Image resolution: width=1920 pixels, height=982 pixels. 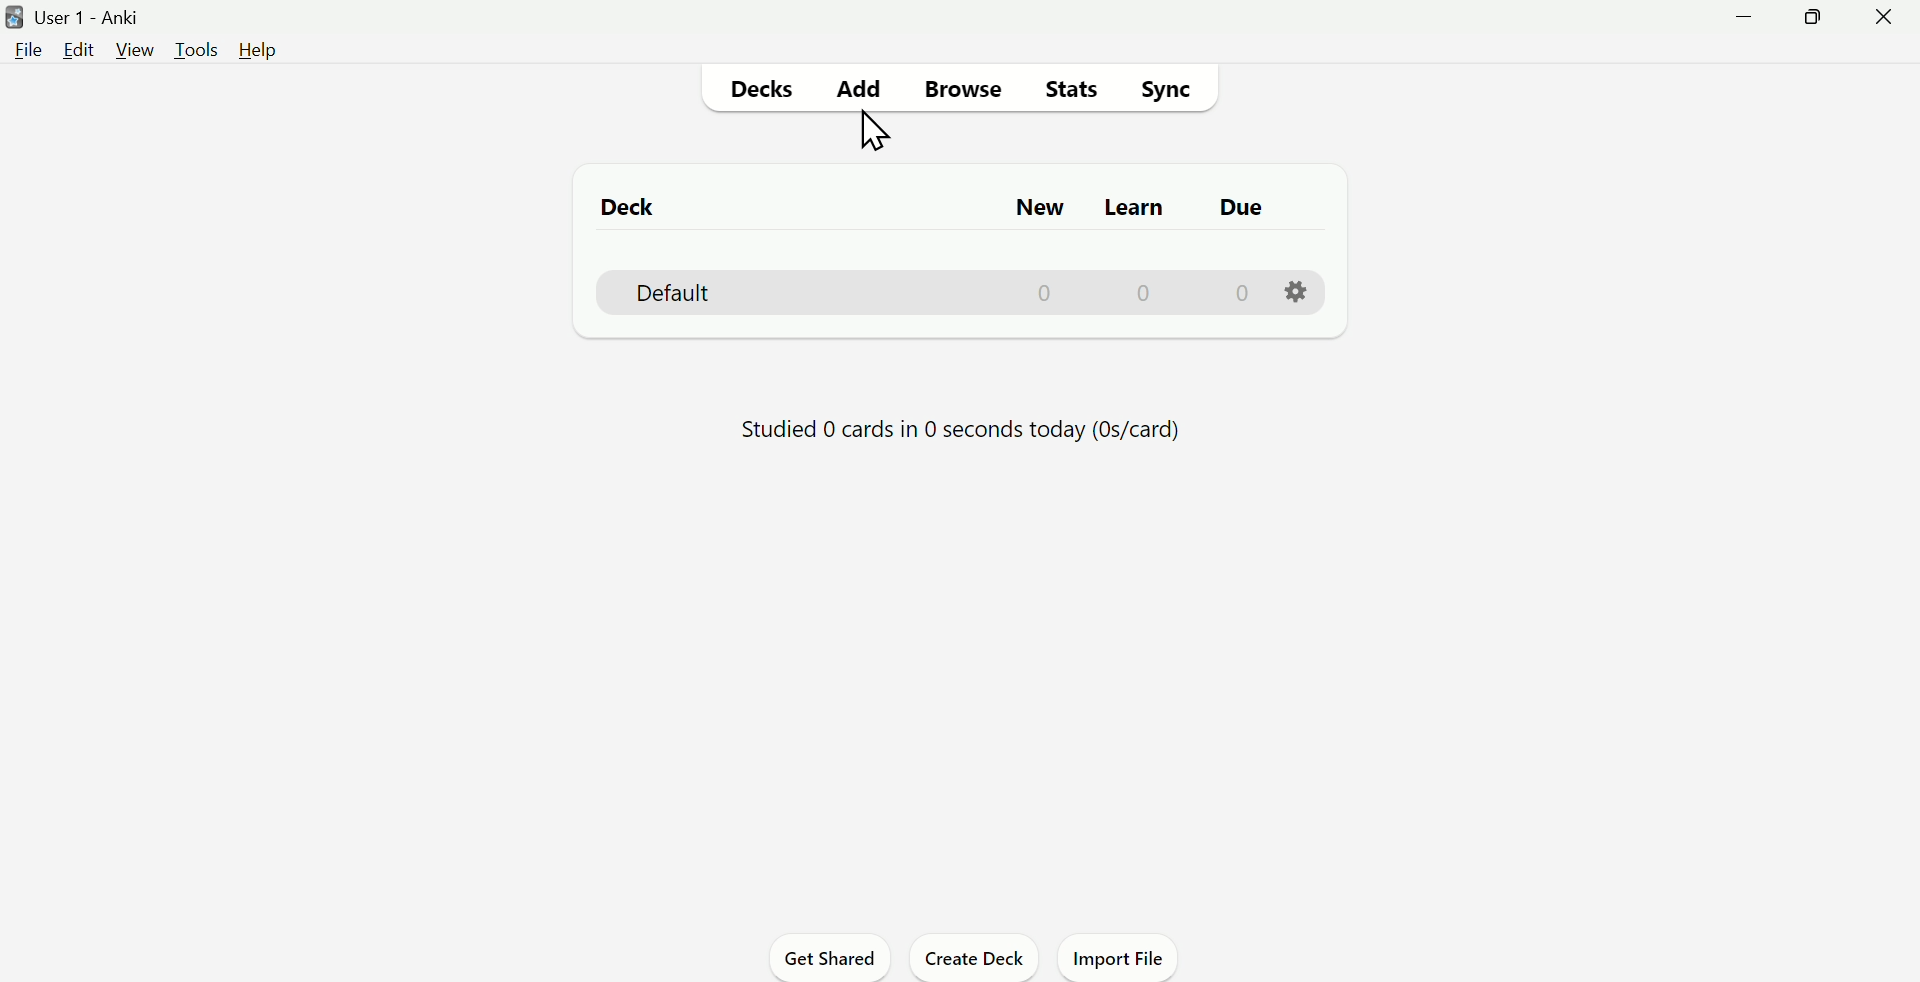 I want to click on Maximize, so click(x=1816, y=17).